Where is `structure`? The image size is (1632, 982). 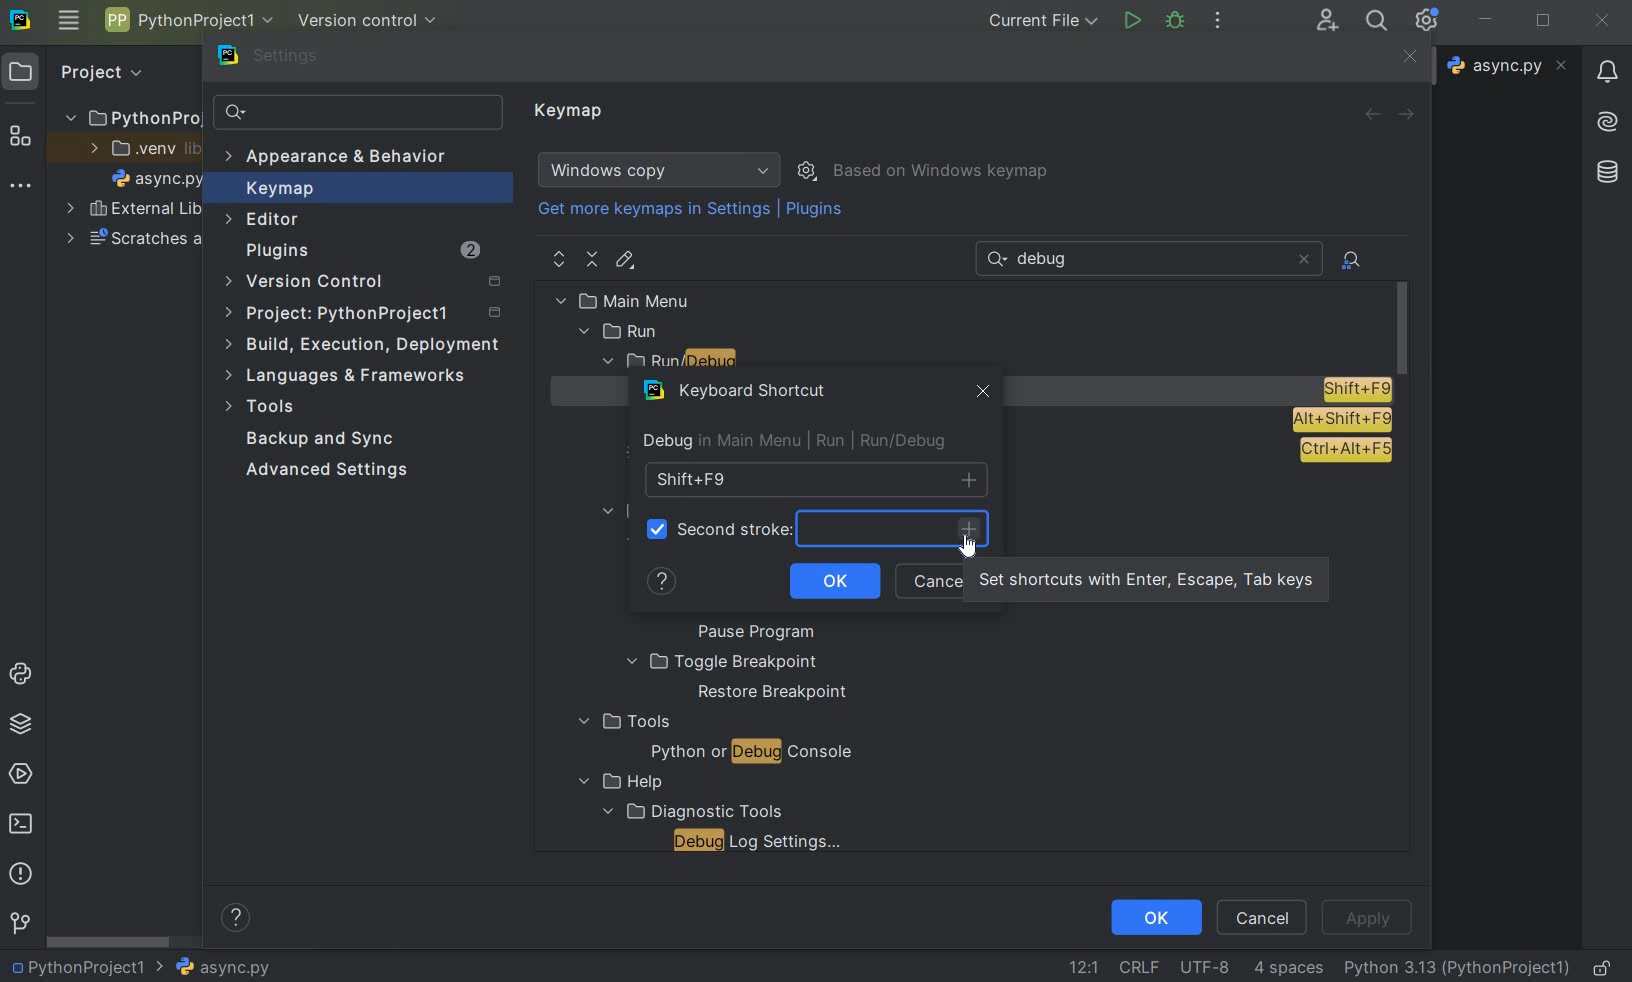
structure is located at coordinates (21, 138).